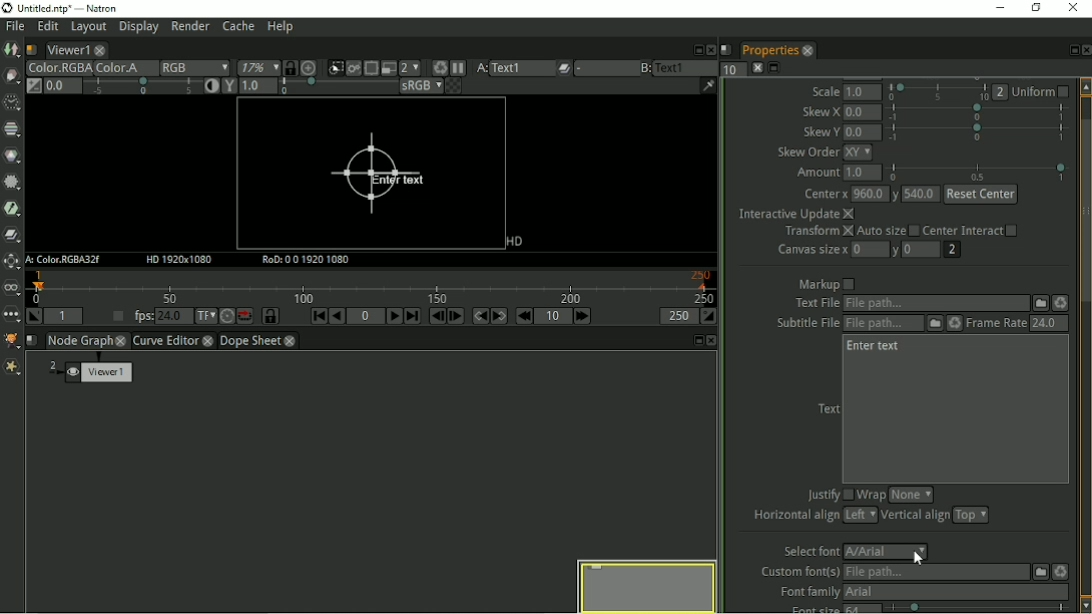 The width and height of the screenshot is (1092, 614). Describe the element at coordinates (604, 69) in the screenshot. I see `menu` at that location.